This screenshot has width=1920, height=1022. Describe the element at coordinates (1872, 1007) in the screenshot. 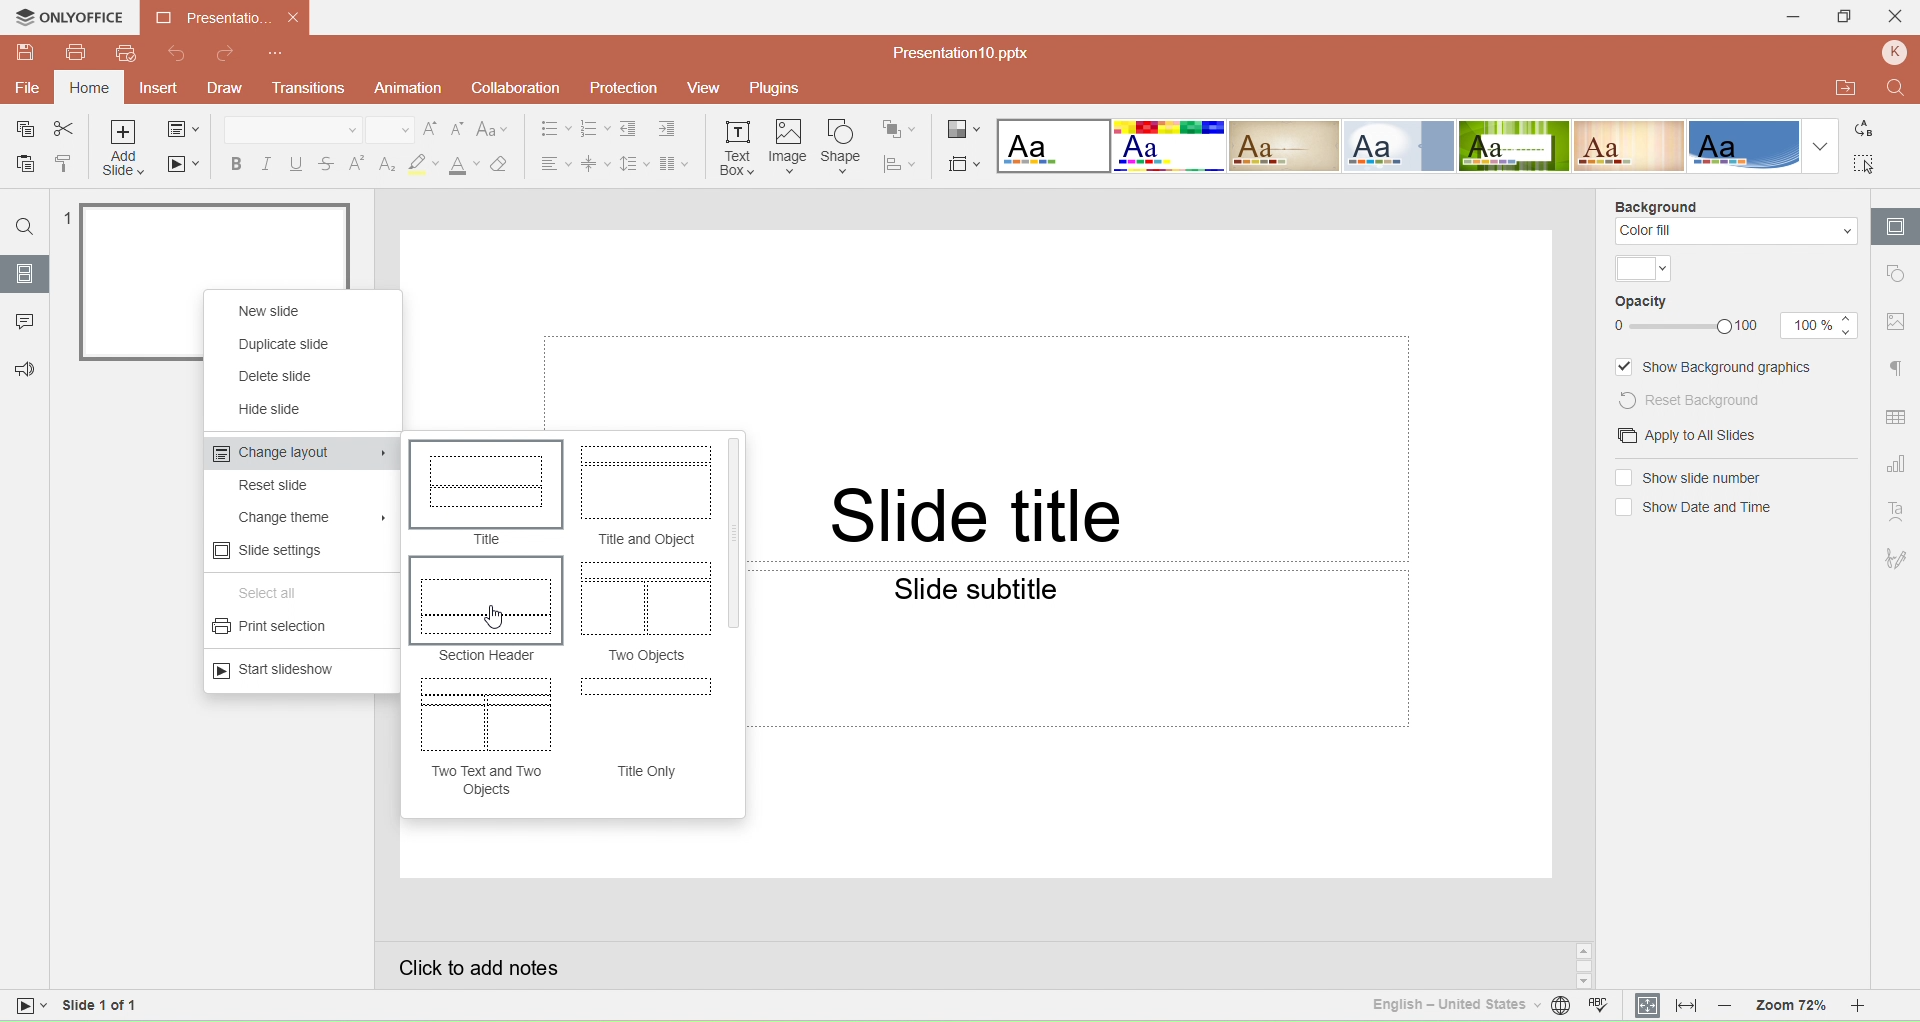

I see `Zoom in` at that location.